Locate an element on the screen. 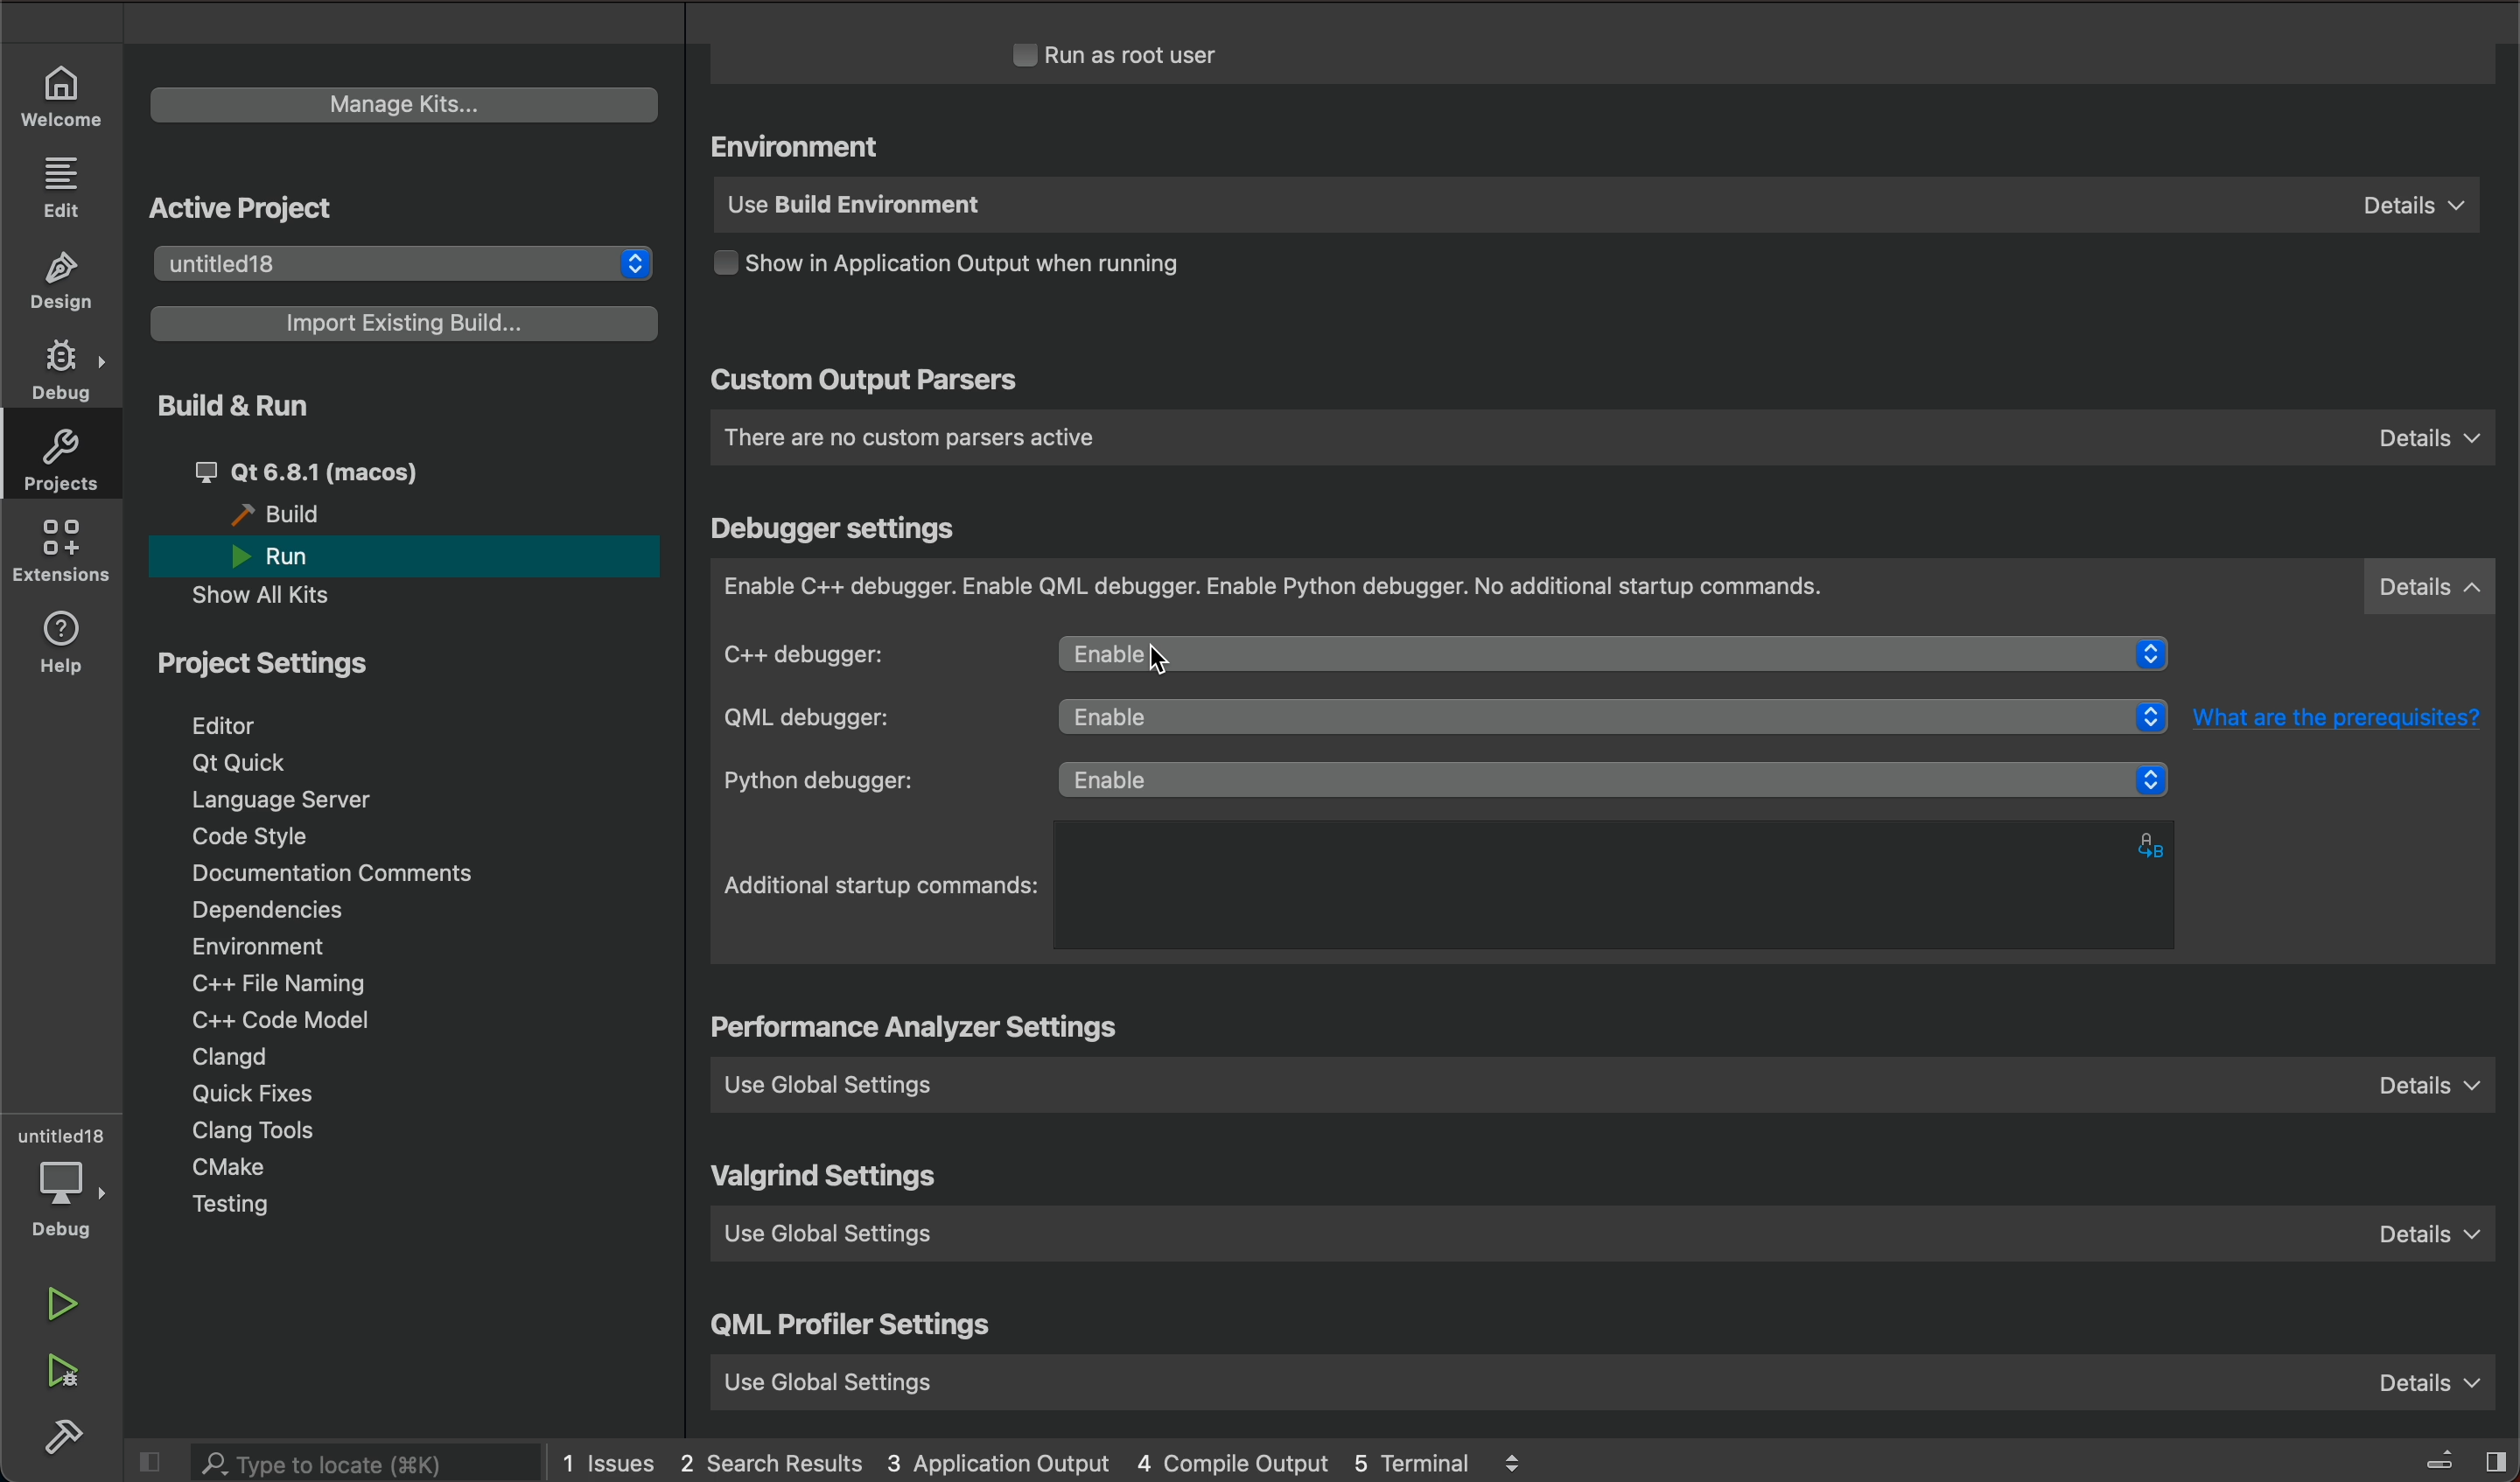 The image size is (2520, 1482). qt  is located at coordinates (246, 761).